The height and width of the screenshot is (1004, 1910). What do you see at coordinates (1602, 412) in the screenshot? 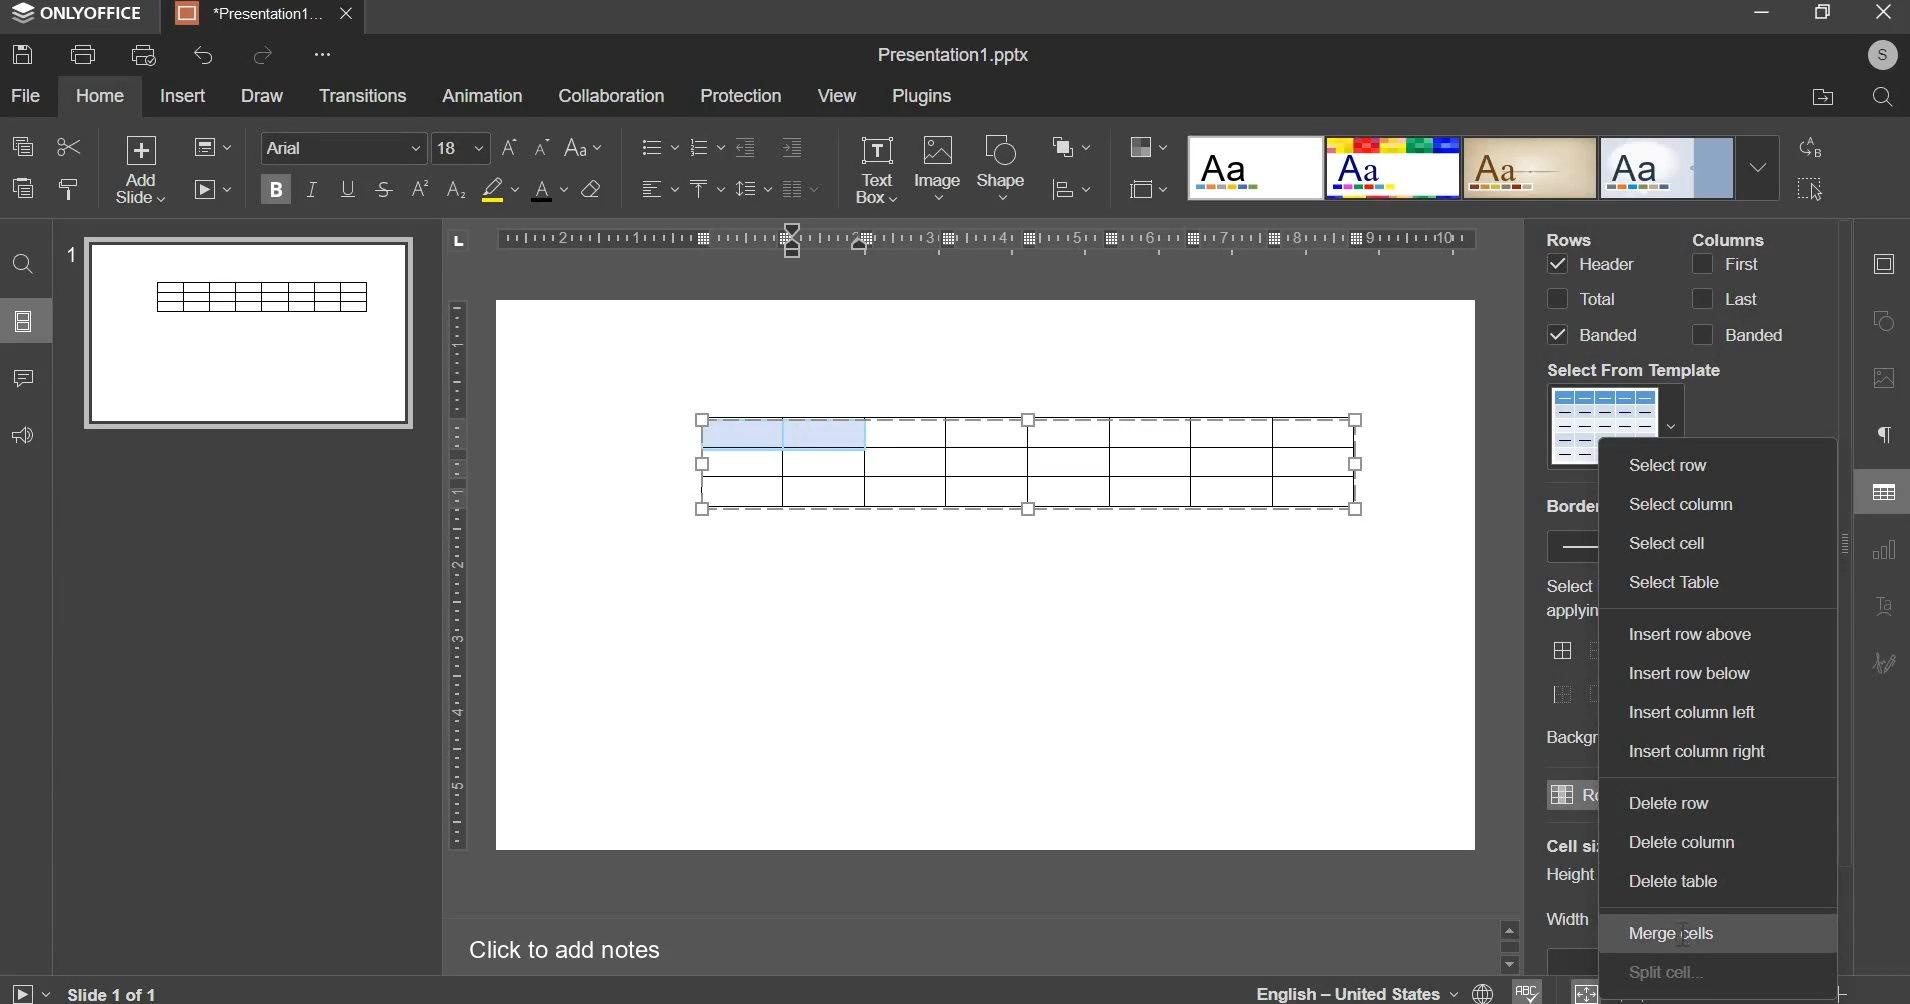
I see `template` at bounding box center [1602, 412].